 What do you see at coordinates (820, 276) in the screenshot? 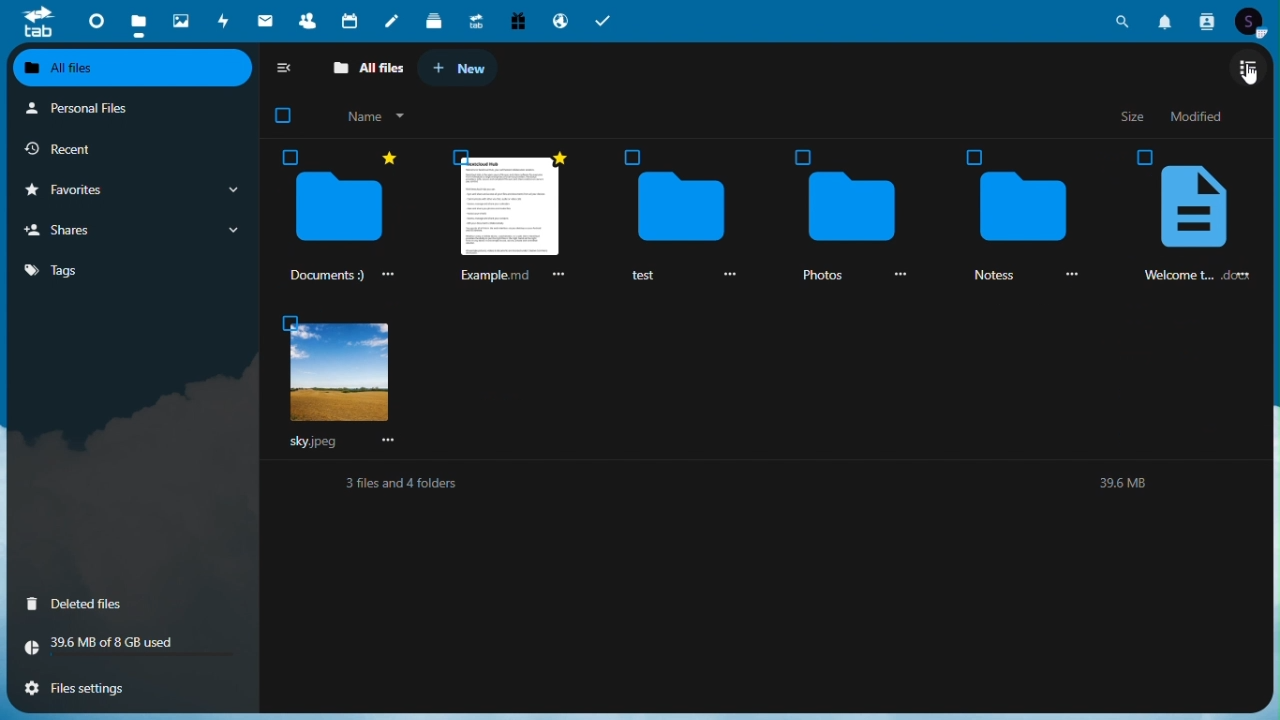
I see `photos` at bounding box center [820, 276].